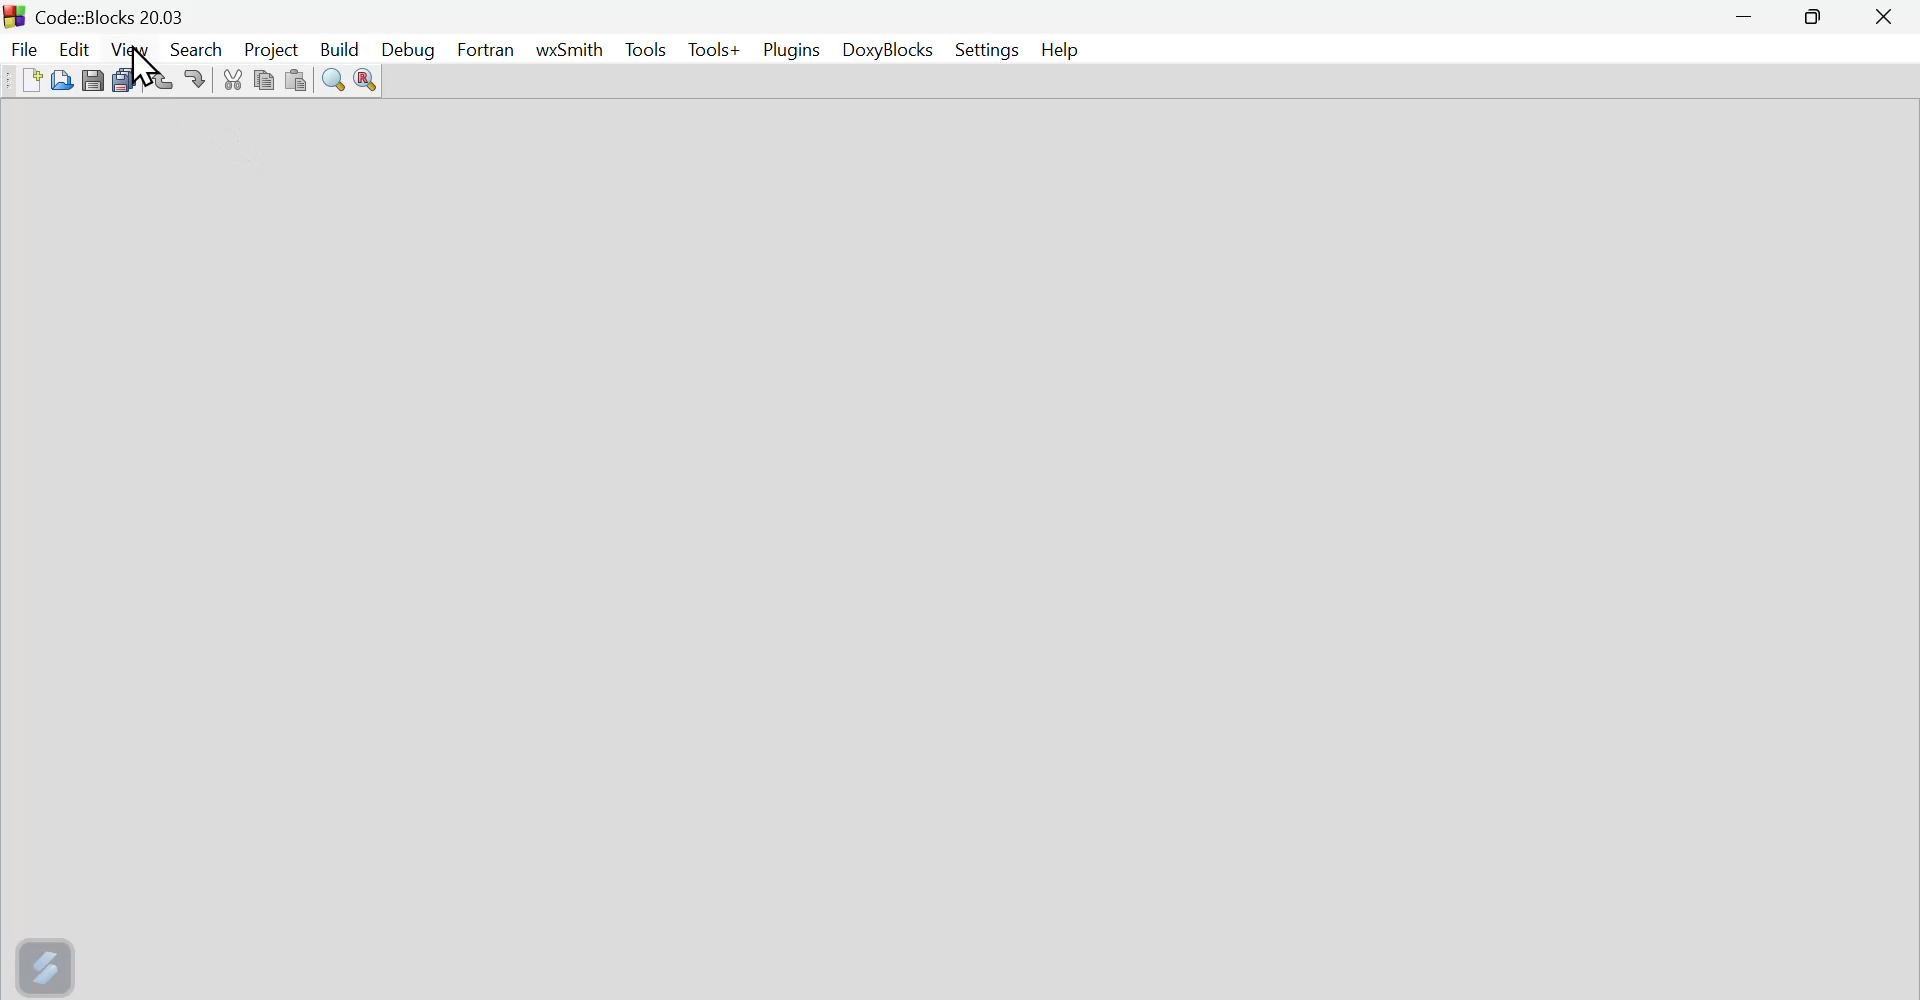 The height and width of the screenshot is (1000, 1920). I want to click on new, so click(20, 80).